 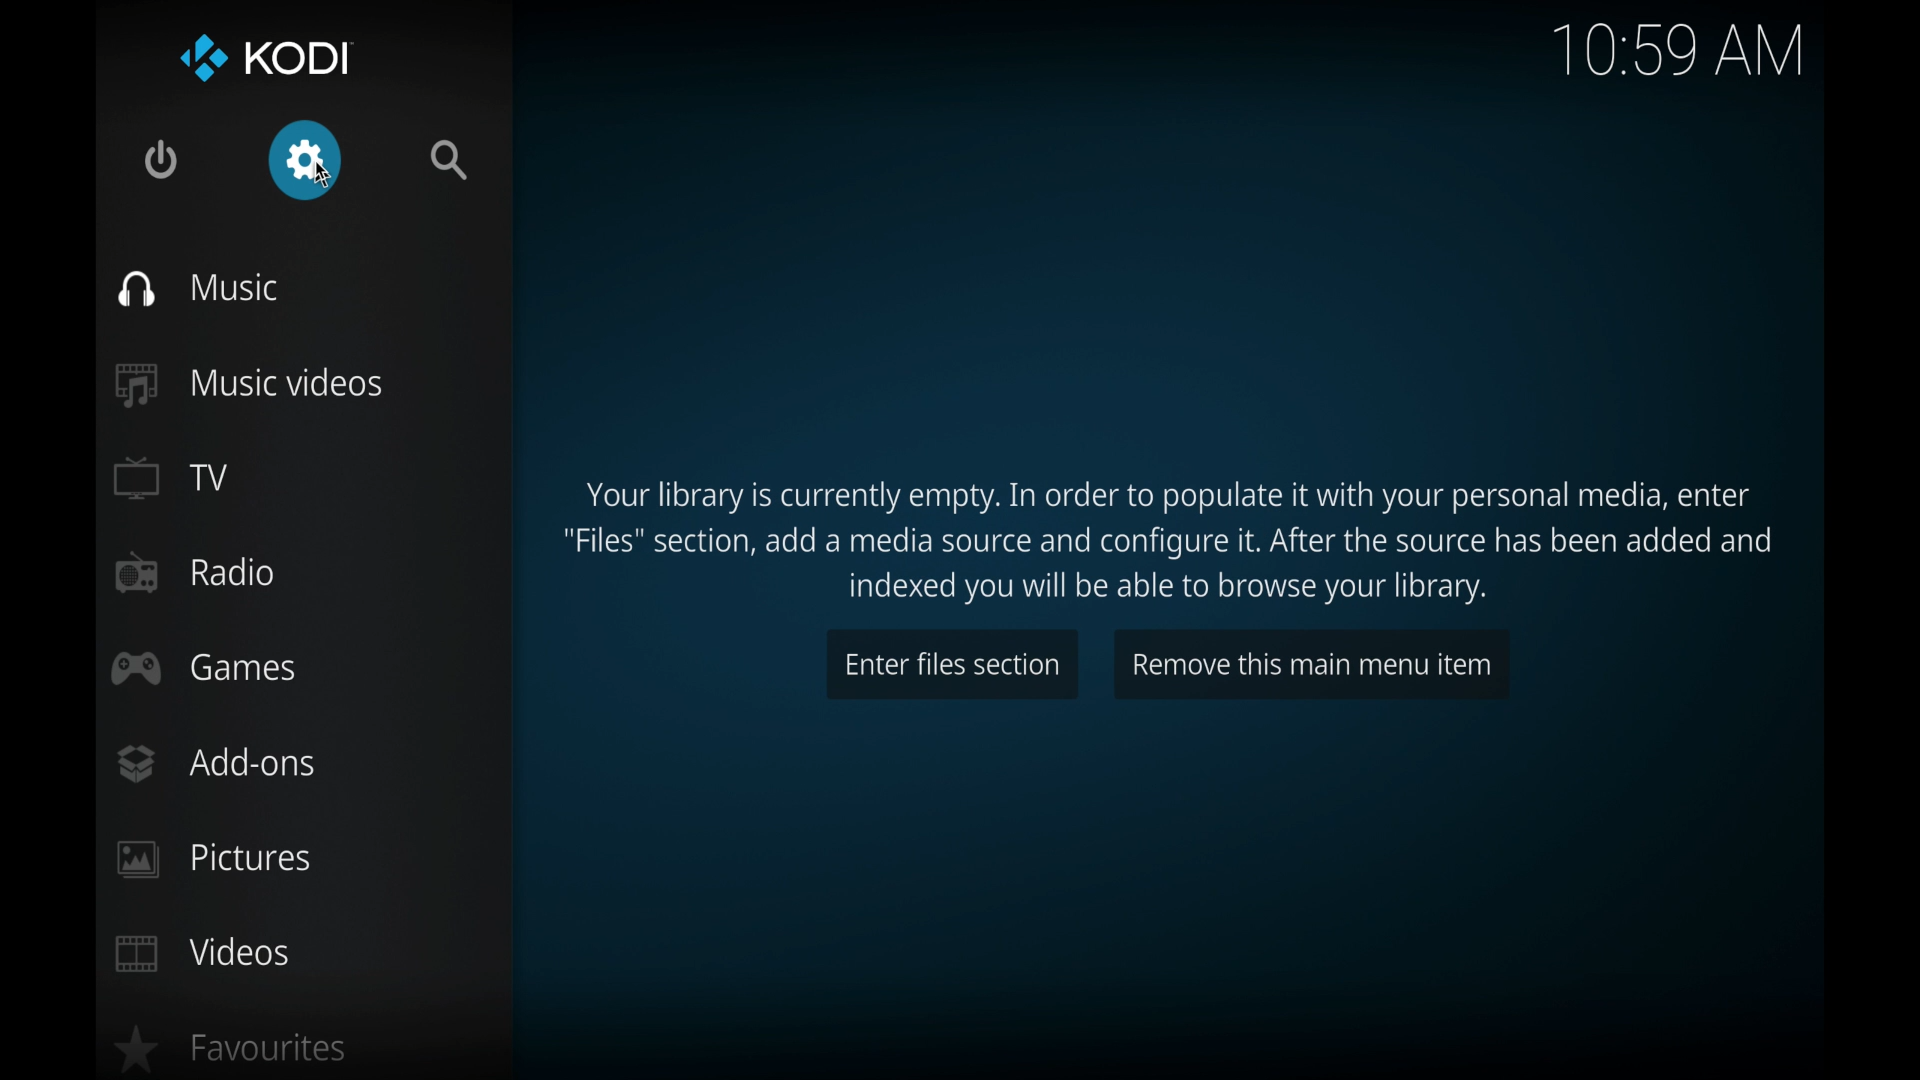 I want to click on 10.59 am, so click(x=1680, y=51).